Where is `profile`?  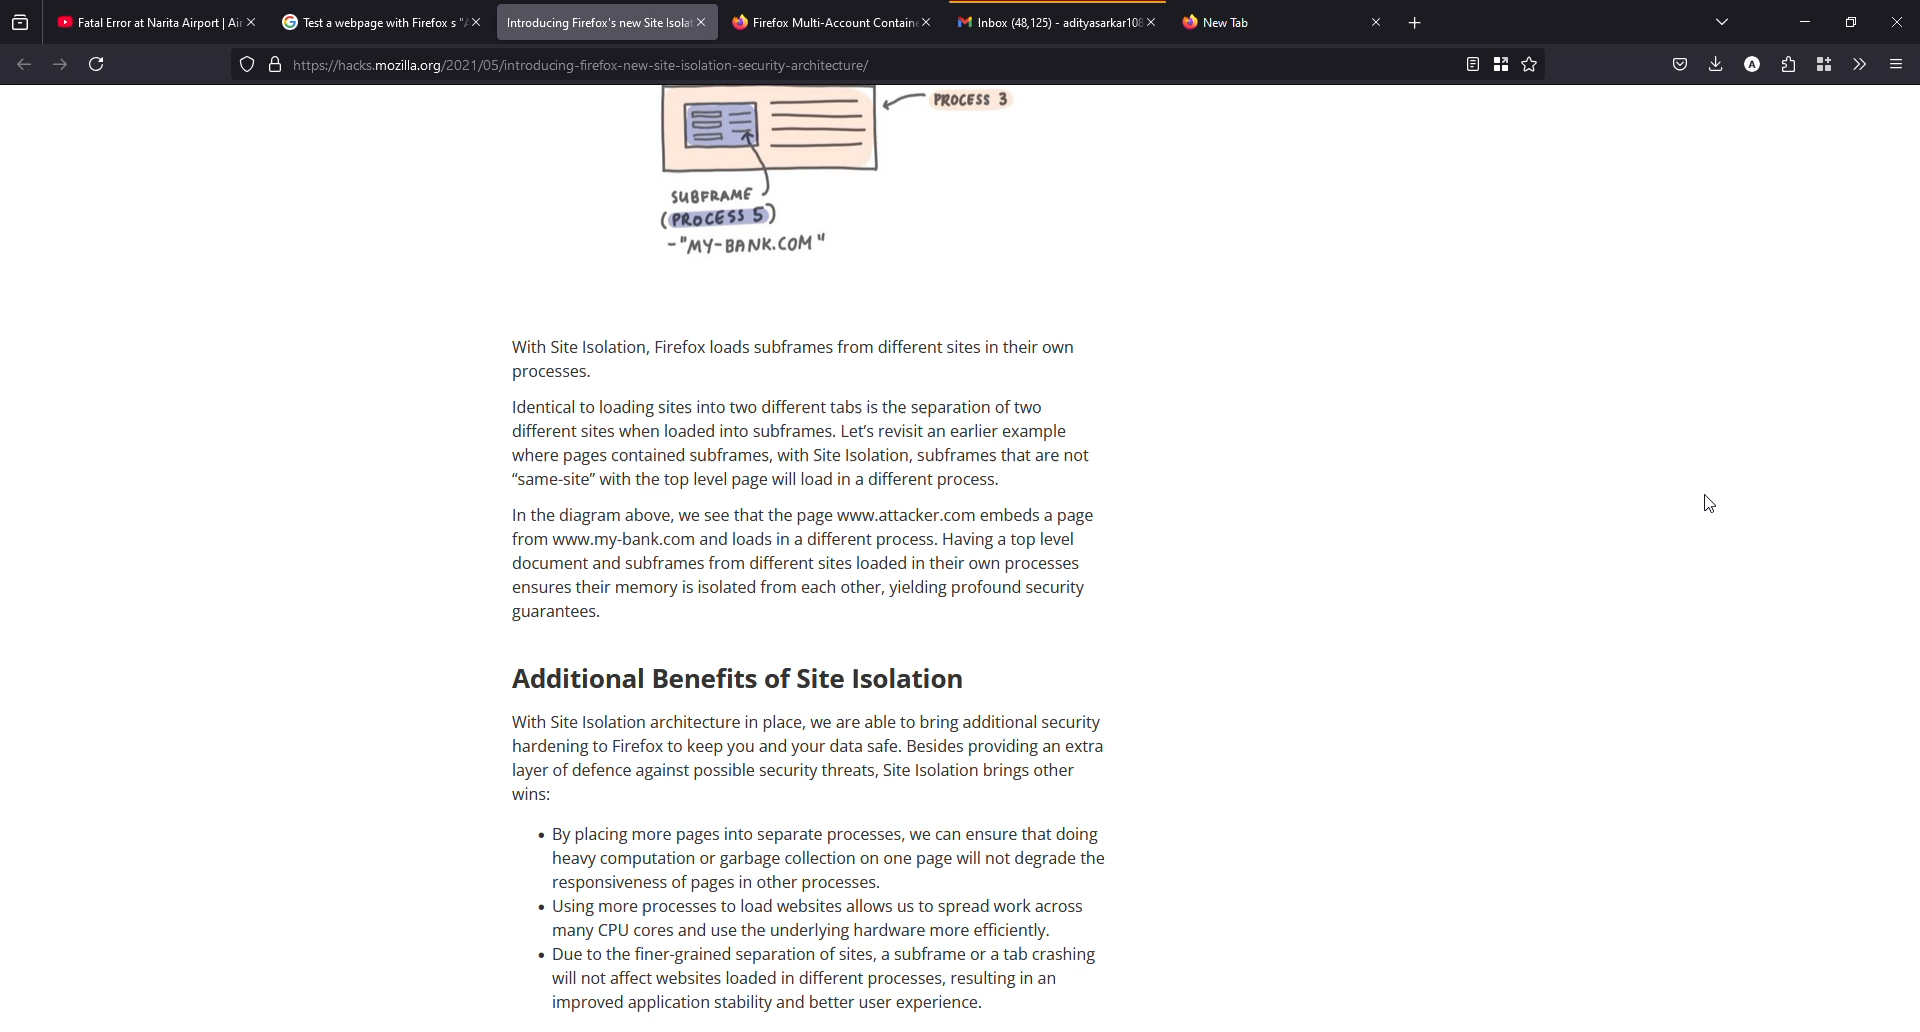 profile is located at coordinates (1750, 63).